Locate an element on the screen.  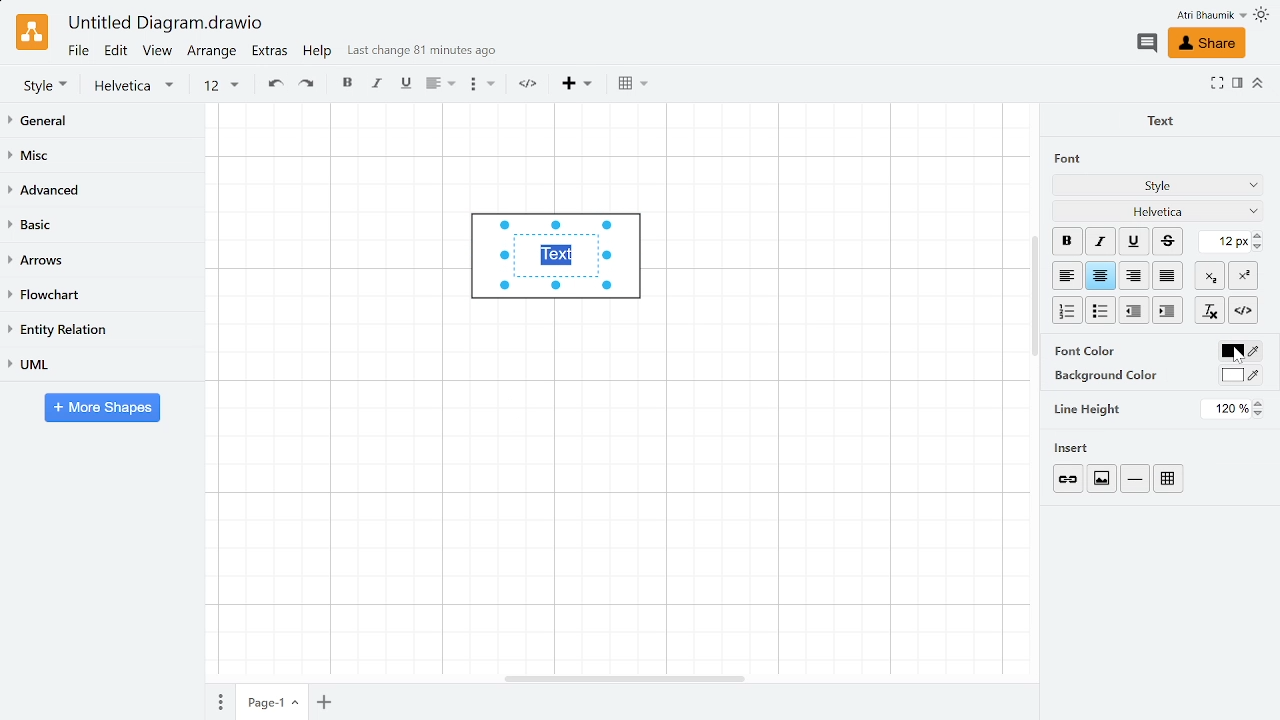
View is located at coordinates (158, 53).